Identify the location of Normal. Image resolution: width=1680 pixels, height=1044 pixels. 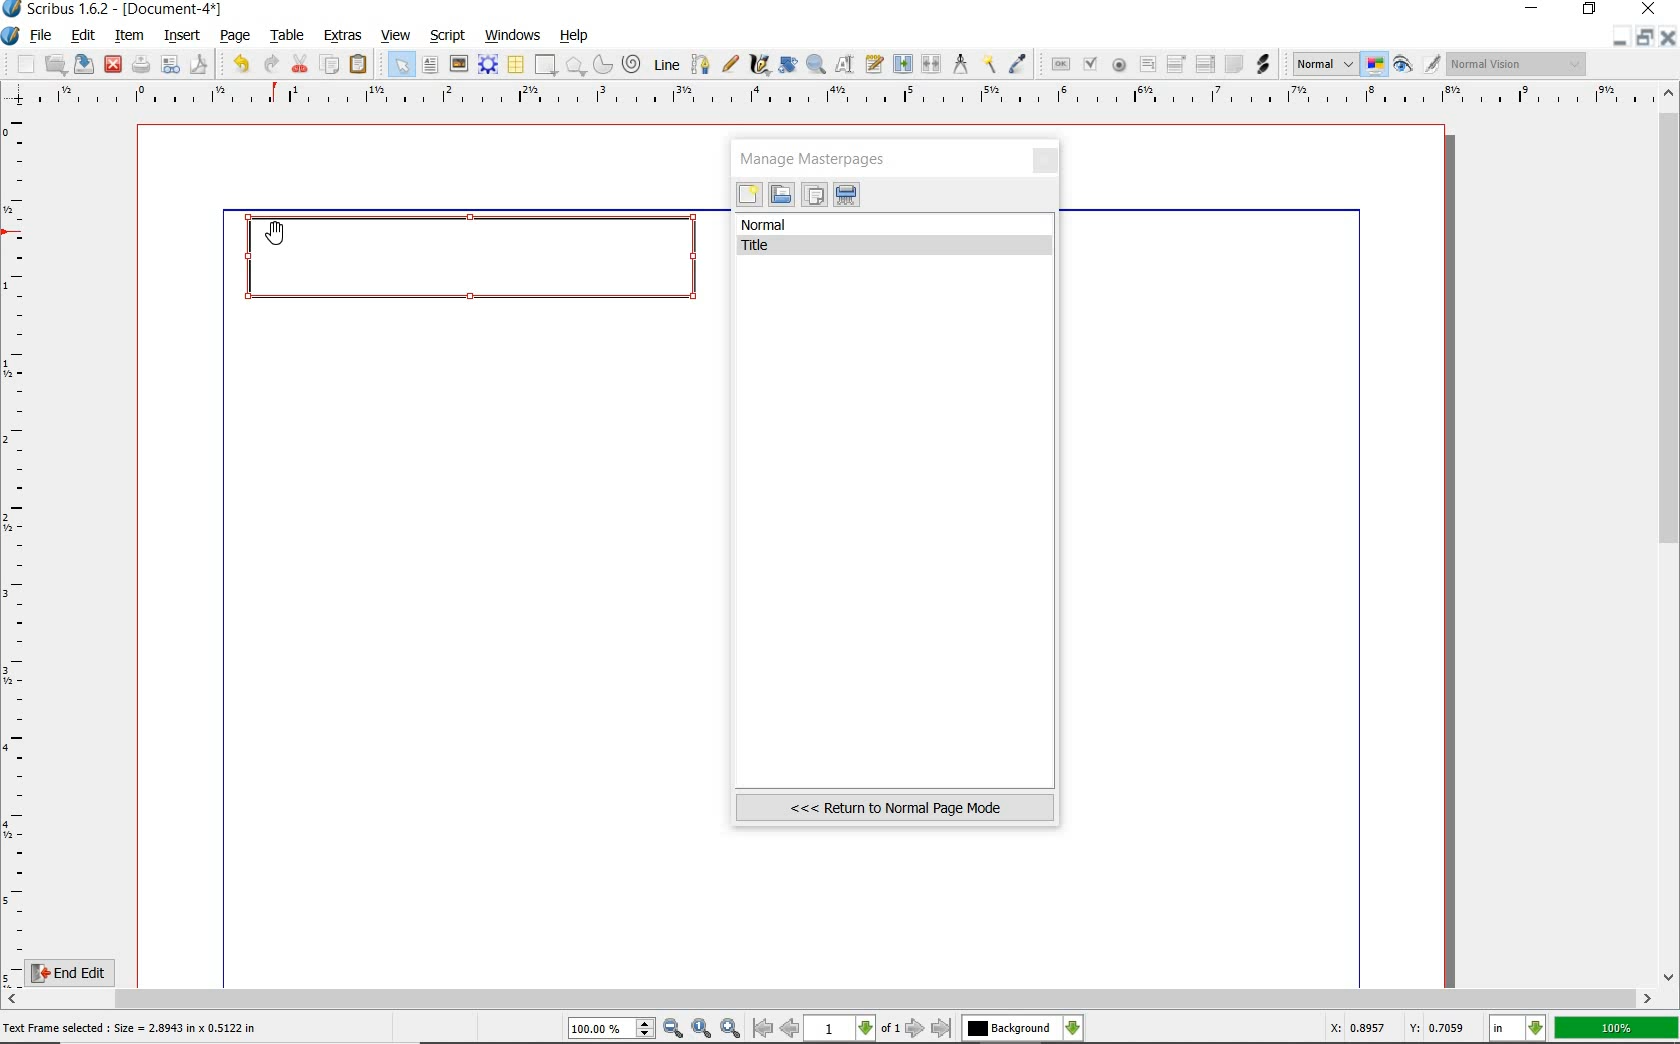
(1323, 64).